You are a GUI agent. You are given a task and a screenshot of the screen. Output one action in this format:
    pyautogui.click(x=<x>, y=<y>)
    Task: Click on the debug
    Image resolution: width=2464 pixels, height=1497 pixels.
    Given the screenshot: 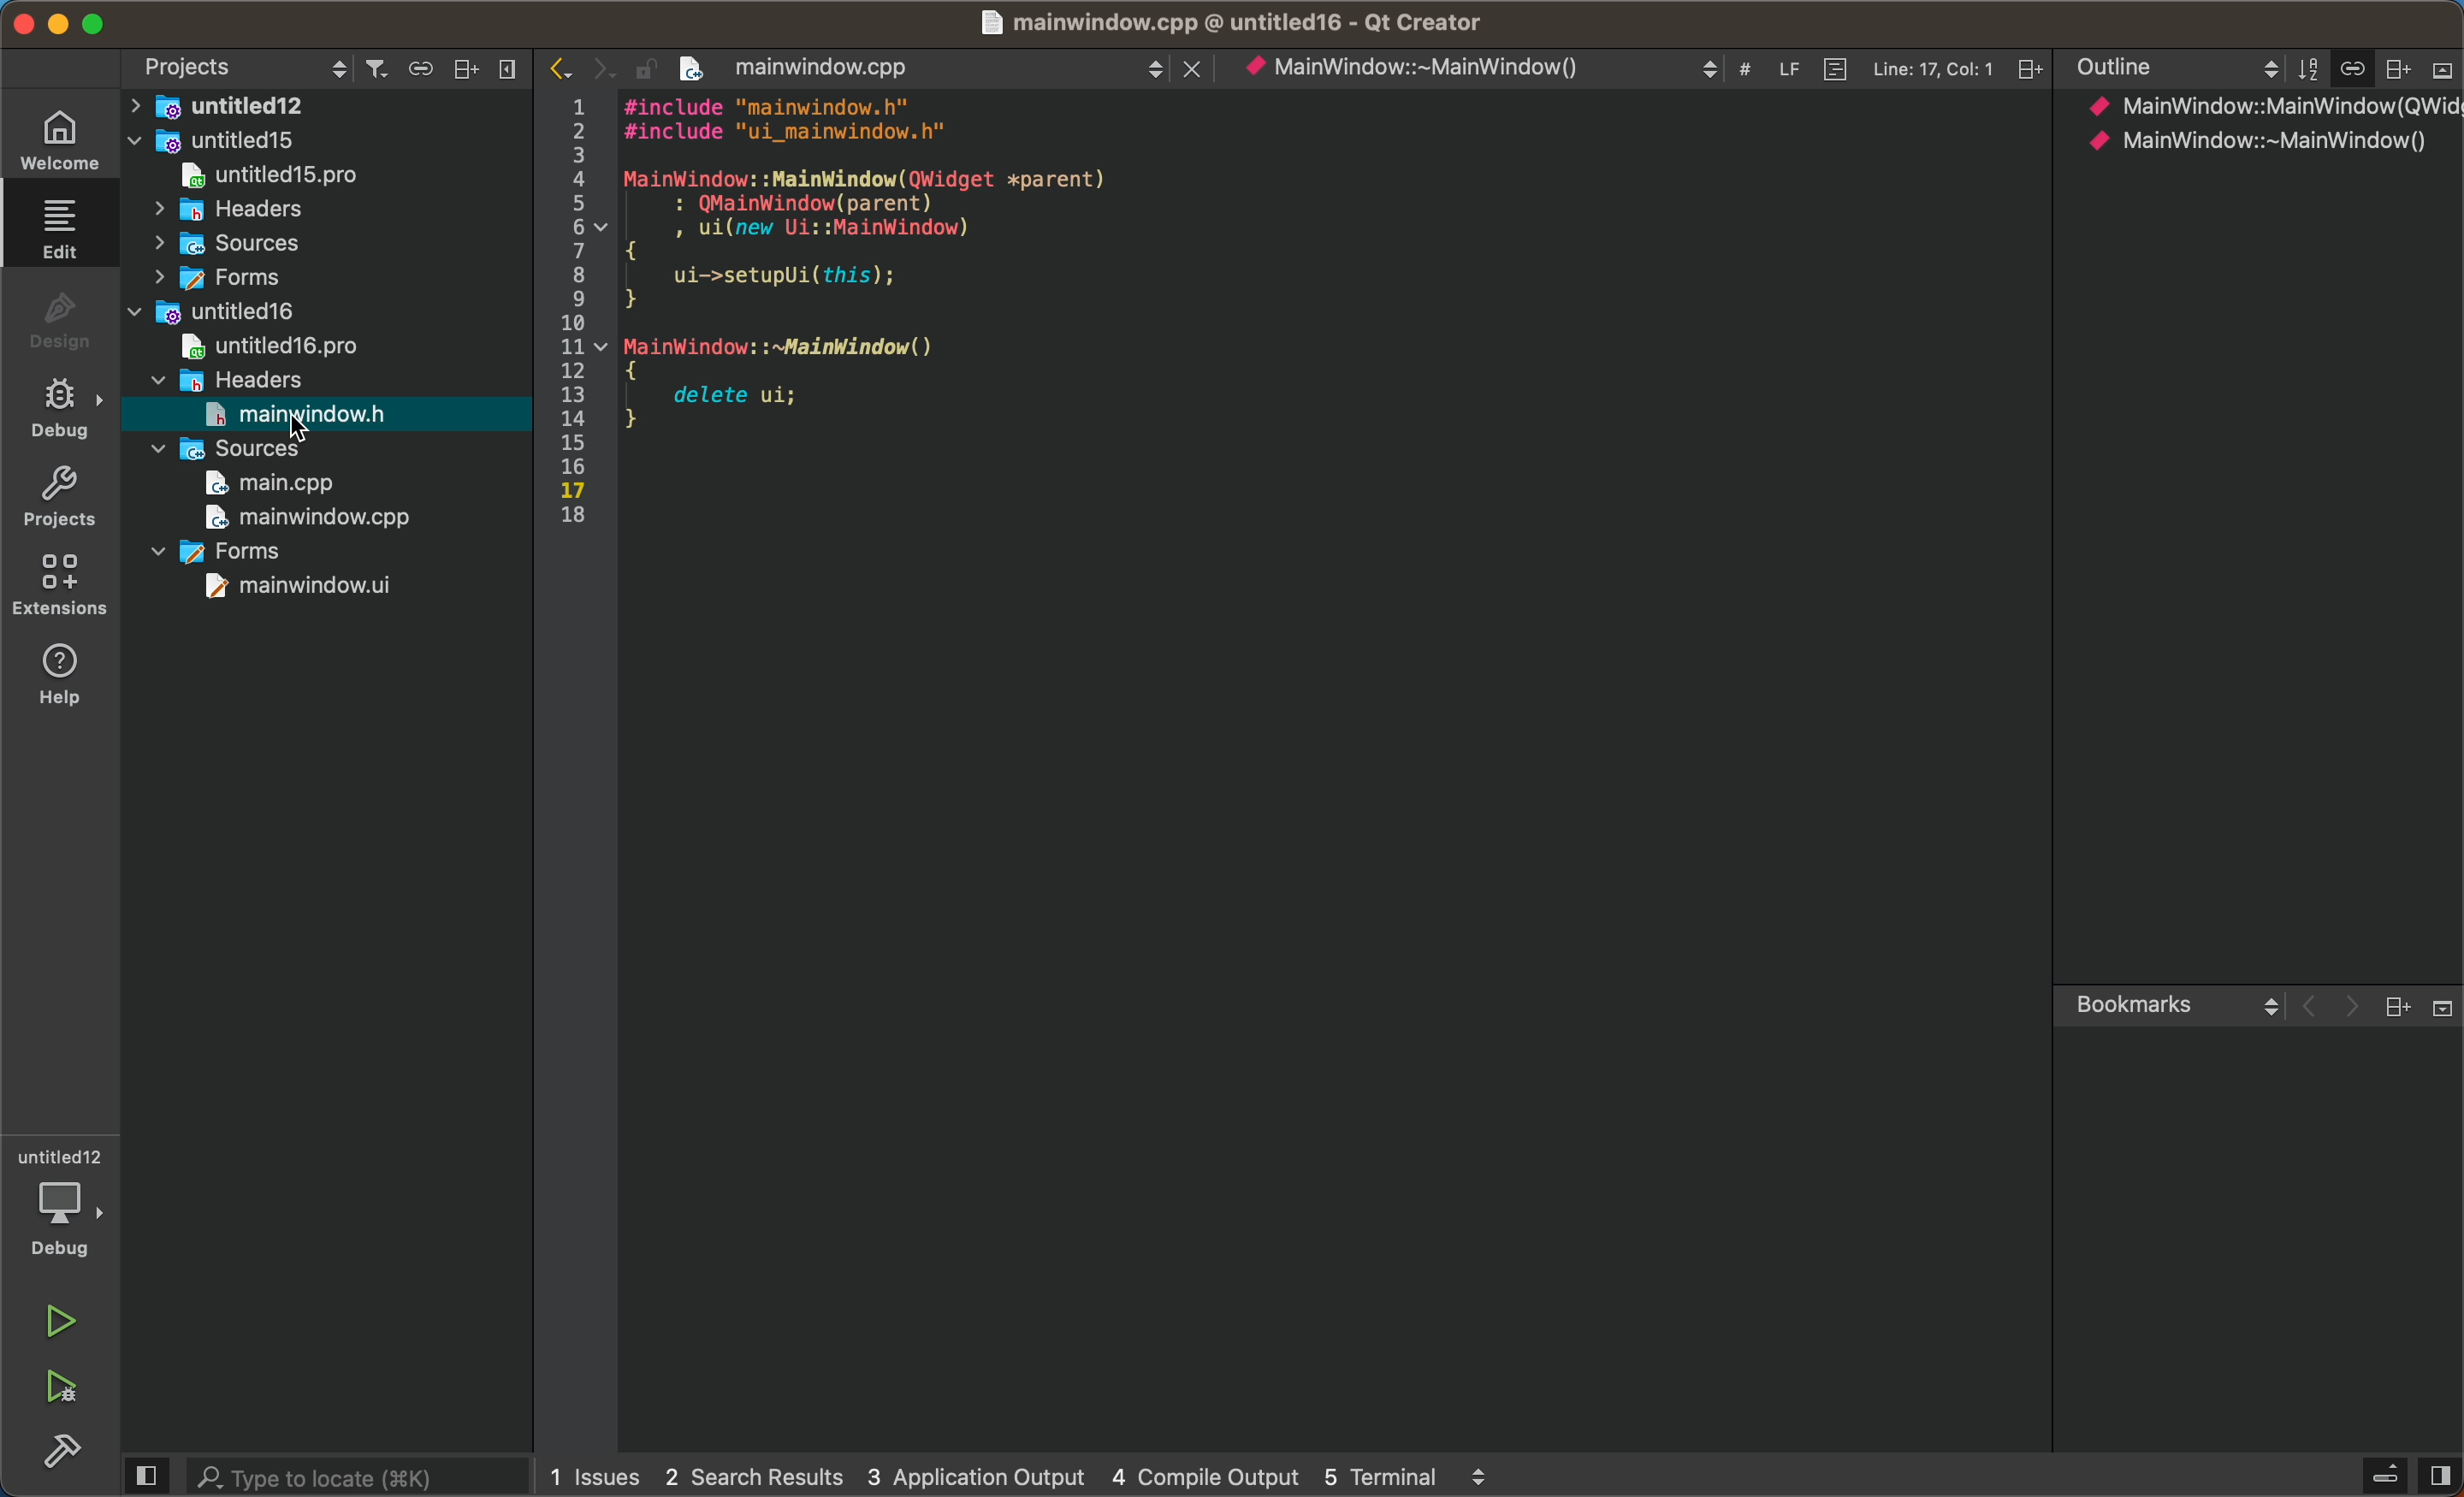 What is the action you would take?
    pyautogui.click(x=65, y=1204)
    